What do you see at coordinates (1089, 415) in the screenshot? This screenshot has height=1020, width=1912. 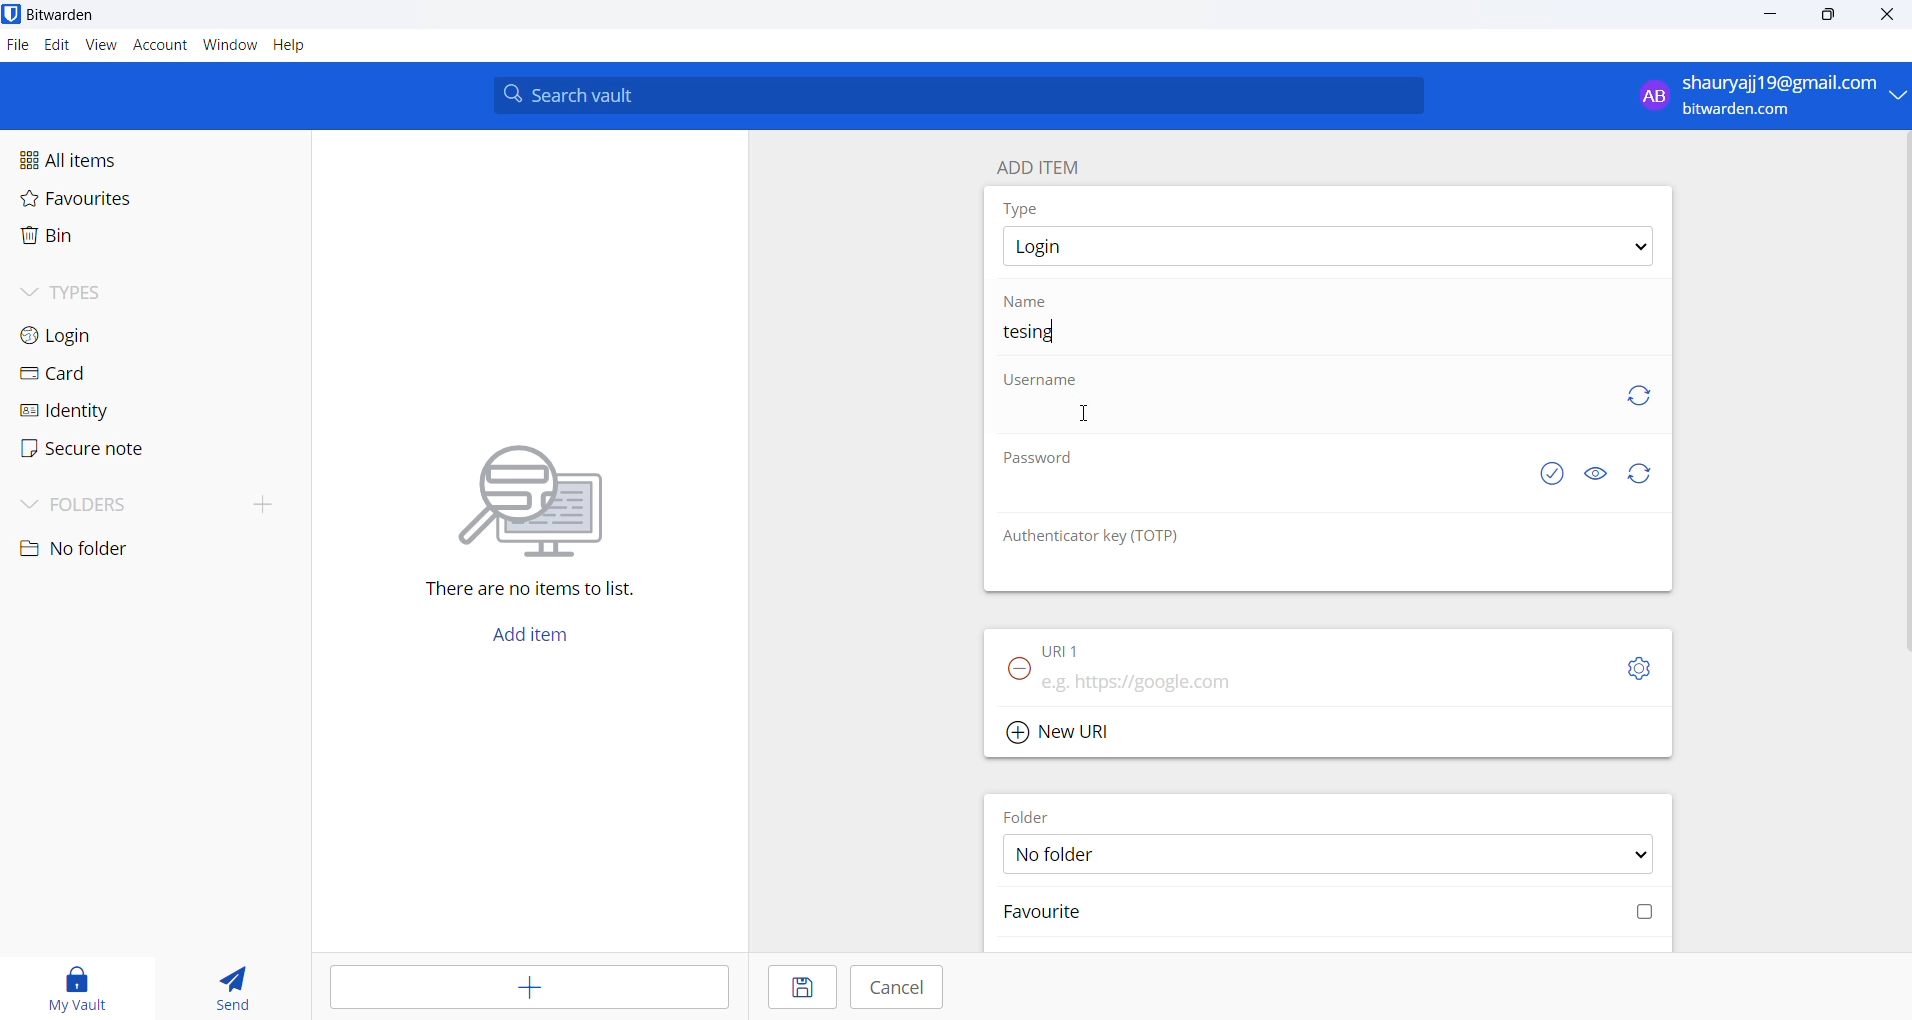 I see `CURSOR` at bounding box center [1089, 415].